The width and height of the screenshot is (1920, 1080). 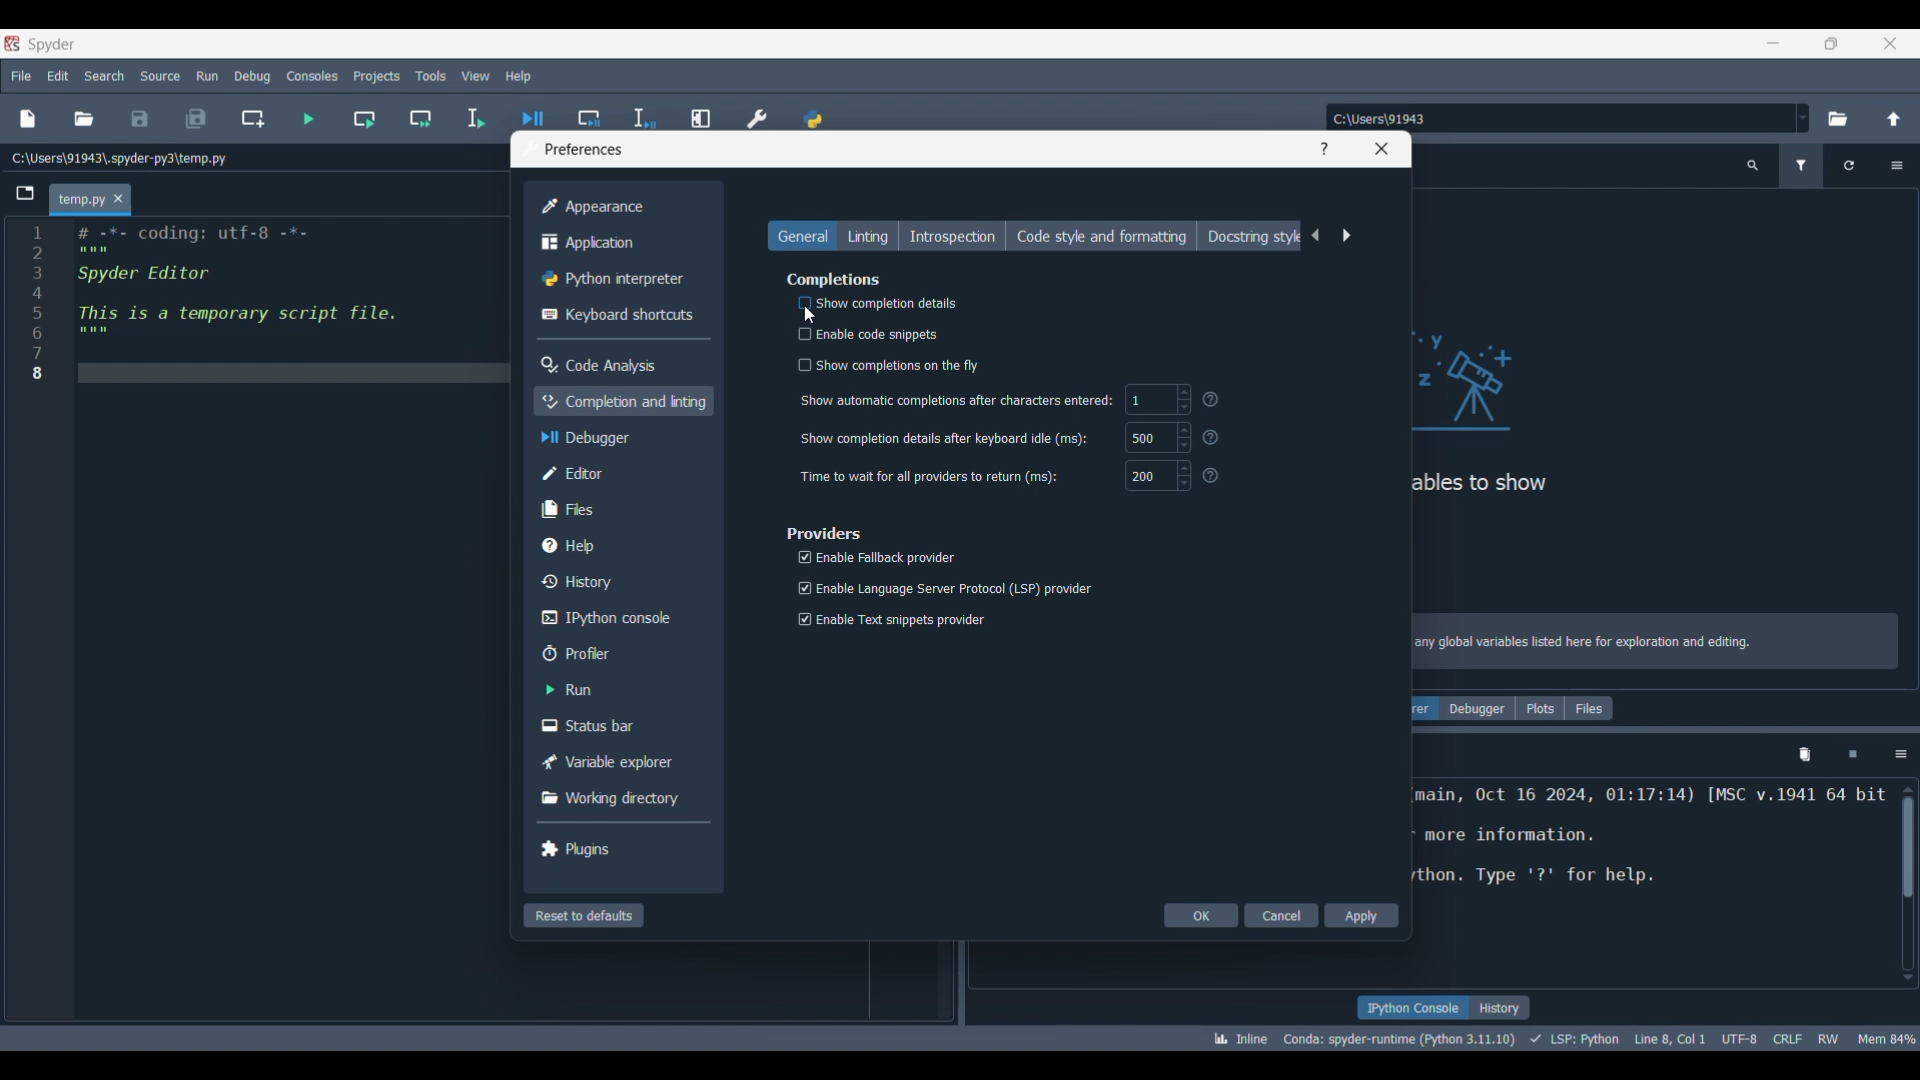 I want to click on Enable Fallback provider, so click(x=876, y=556).